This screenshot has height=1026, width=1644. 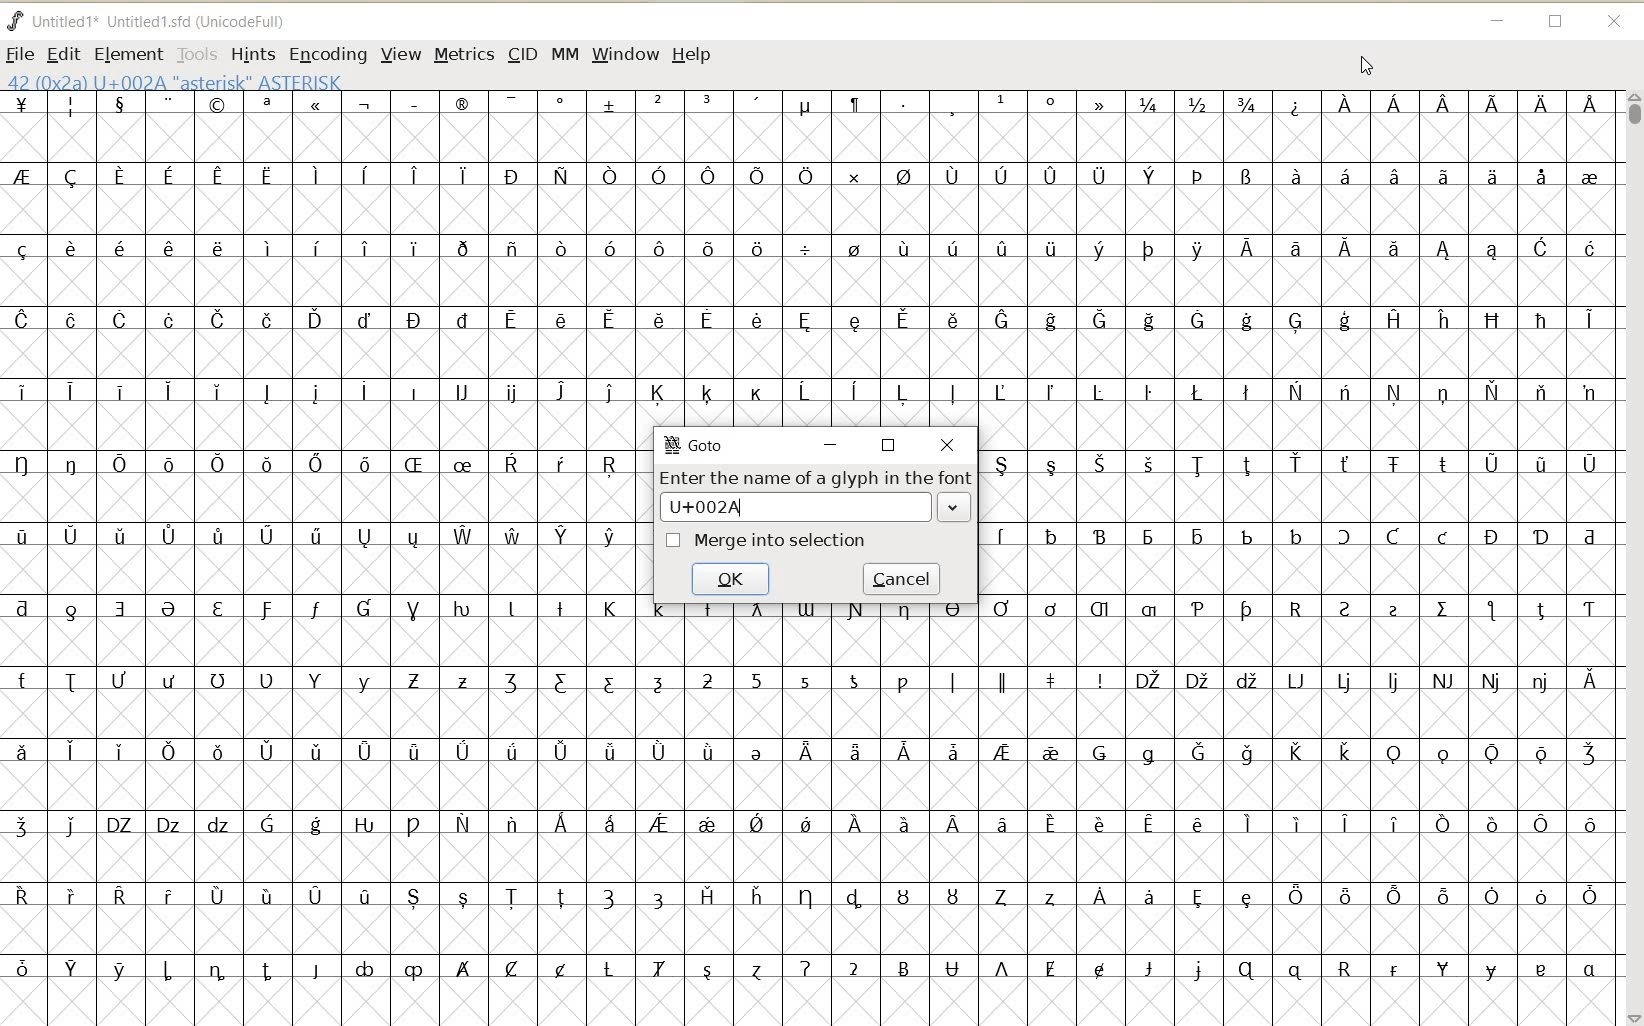 What do you see at coordinates (750, 508) in the screenshot?
I see `U+002A` at bounding box center [750, 508].